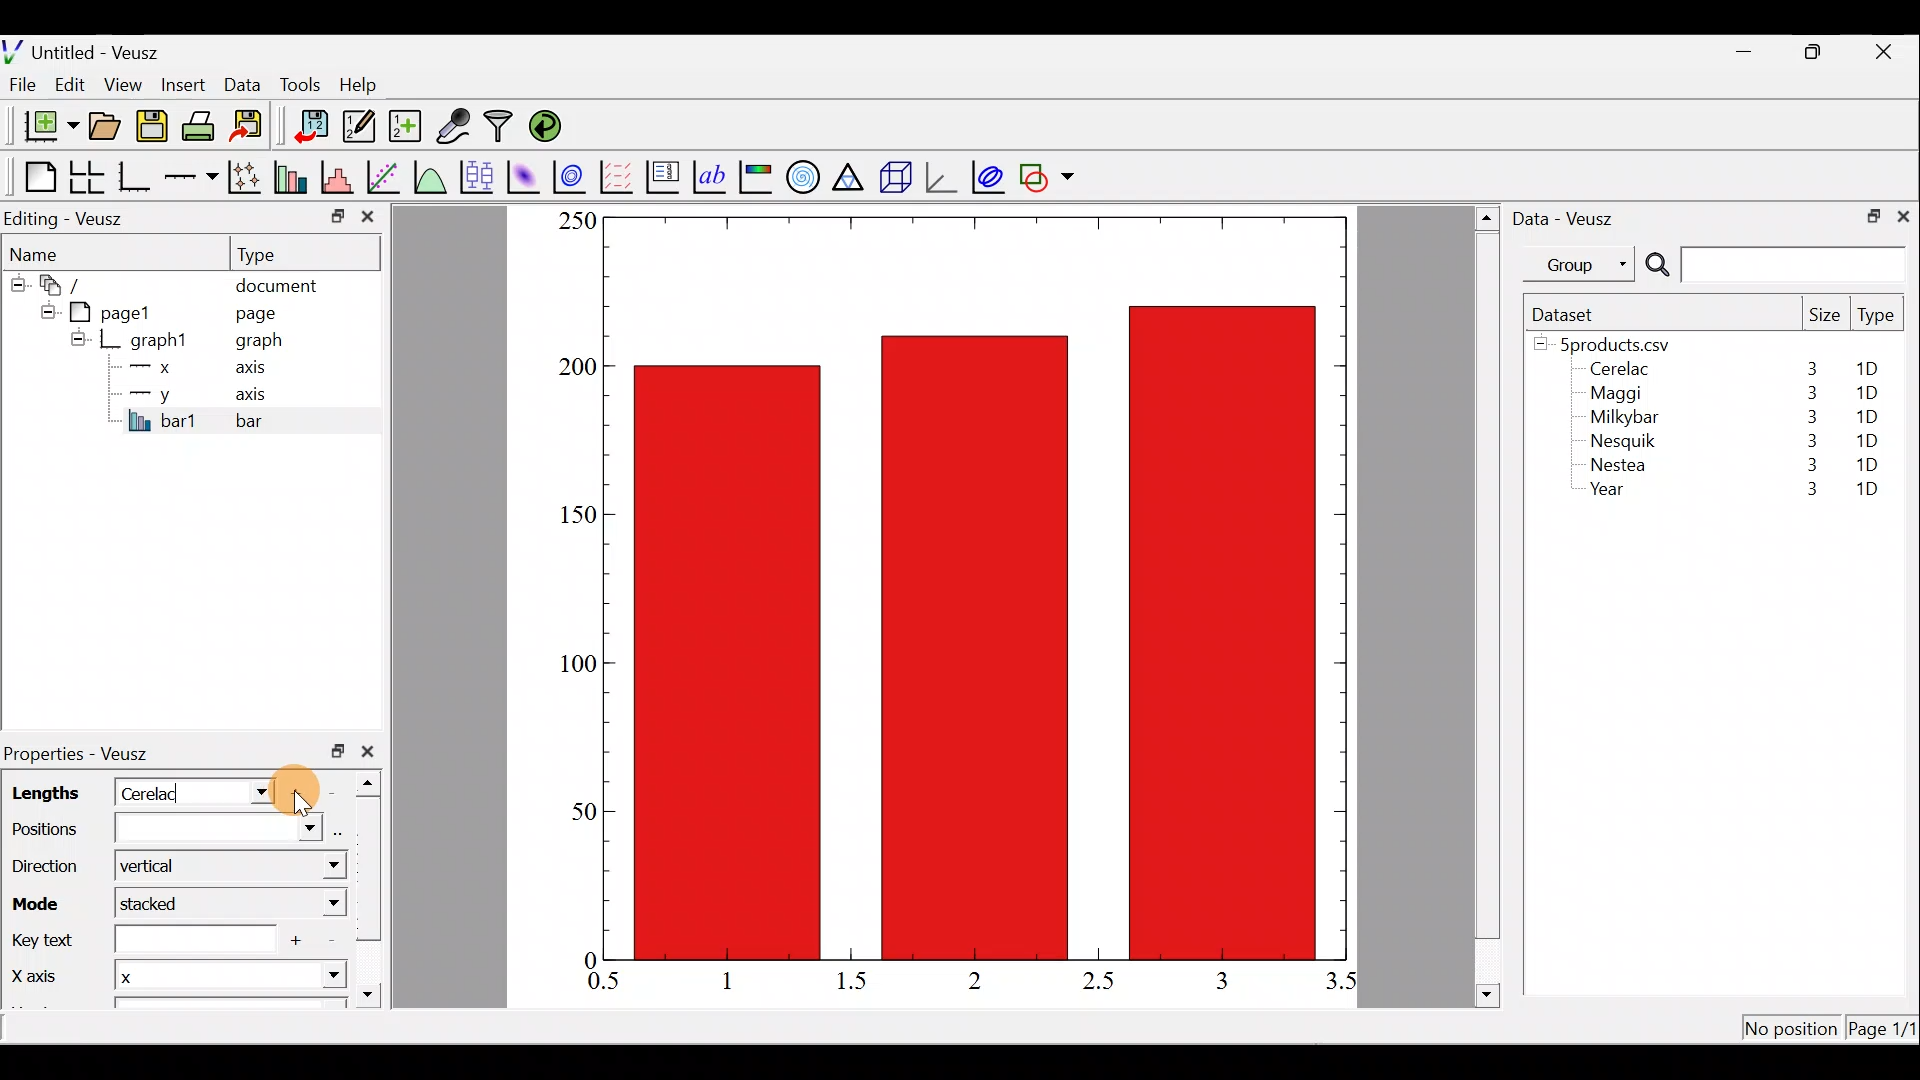 The image size is (1920, 1080). Describe the element at coordinates (604, 984) in the screenshot. I see `0.5` at that location.